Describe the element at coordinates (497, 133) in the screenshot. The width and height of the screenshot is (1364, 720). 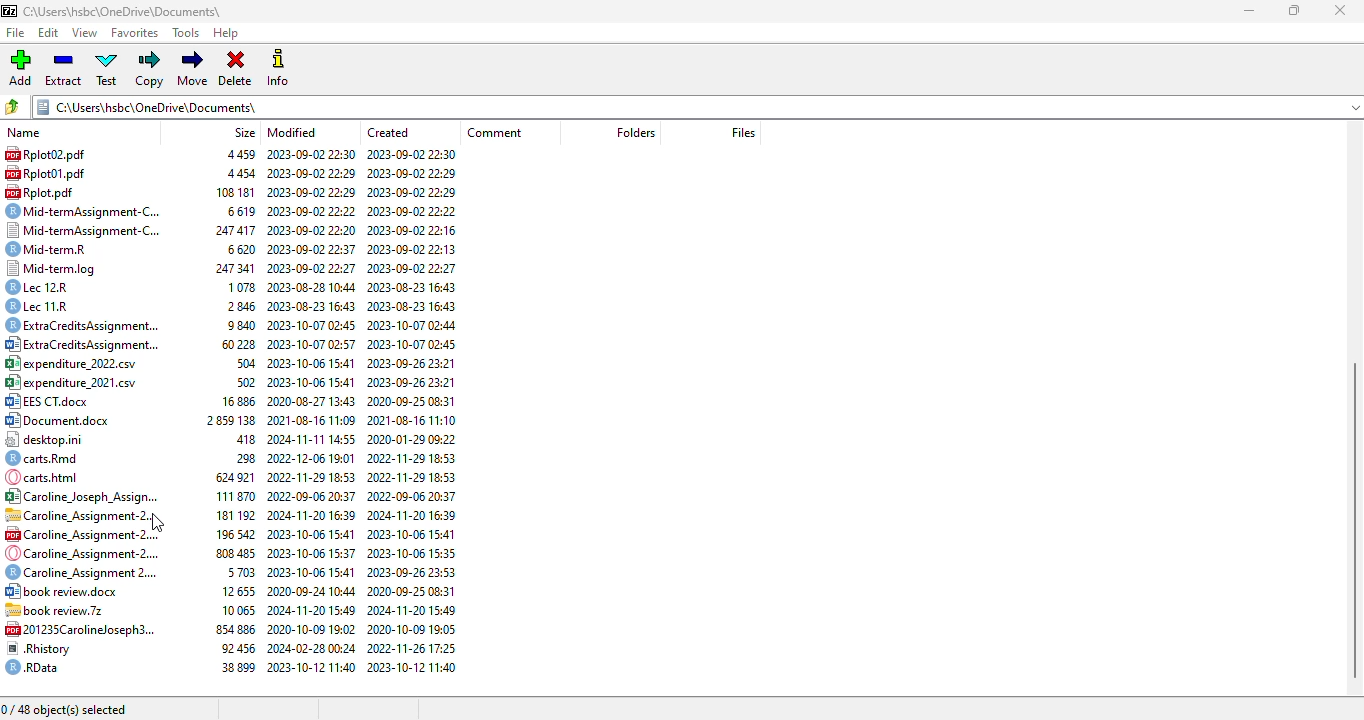
I see `comment` at that location.